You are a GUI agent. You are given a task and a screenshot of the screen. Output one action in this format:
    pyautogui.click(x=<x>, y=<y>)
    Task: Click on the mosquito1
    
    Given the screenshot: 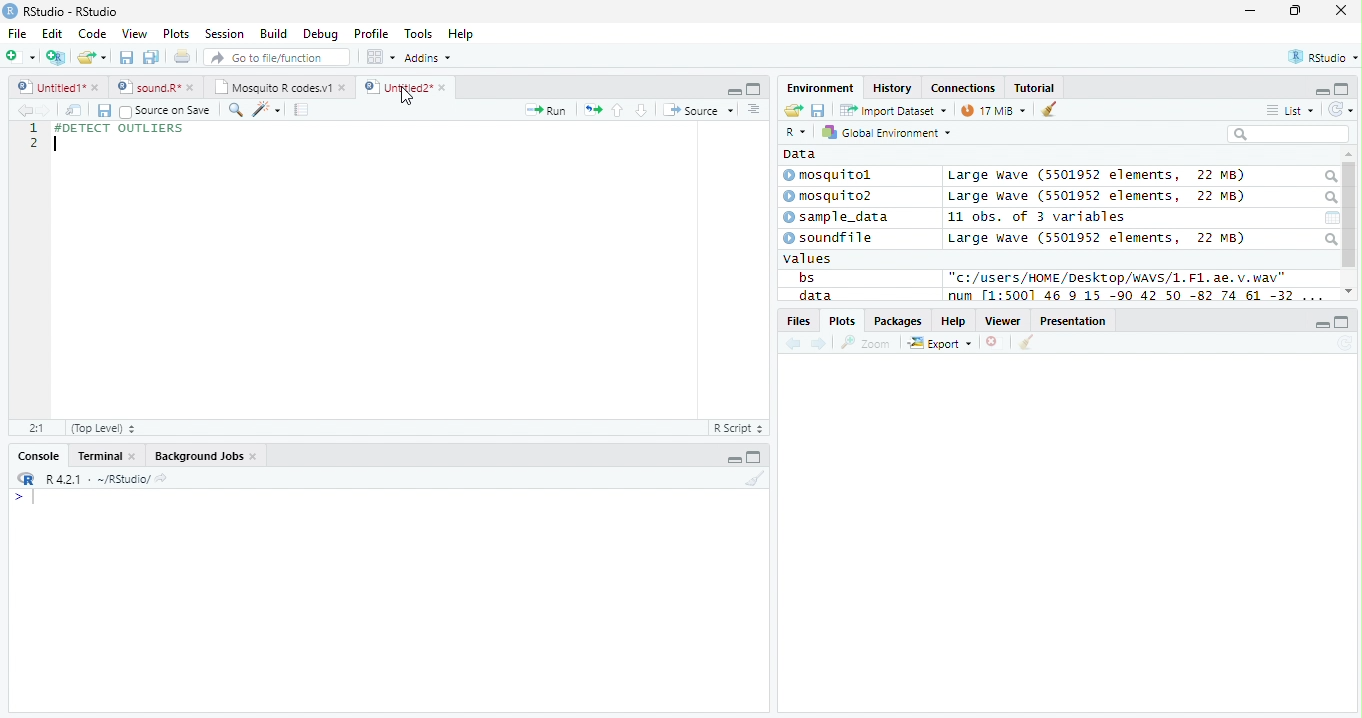 What is the action you would take?
    pyautogui.click(x=831, y=176)
    